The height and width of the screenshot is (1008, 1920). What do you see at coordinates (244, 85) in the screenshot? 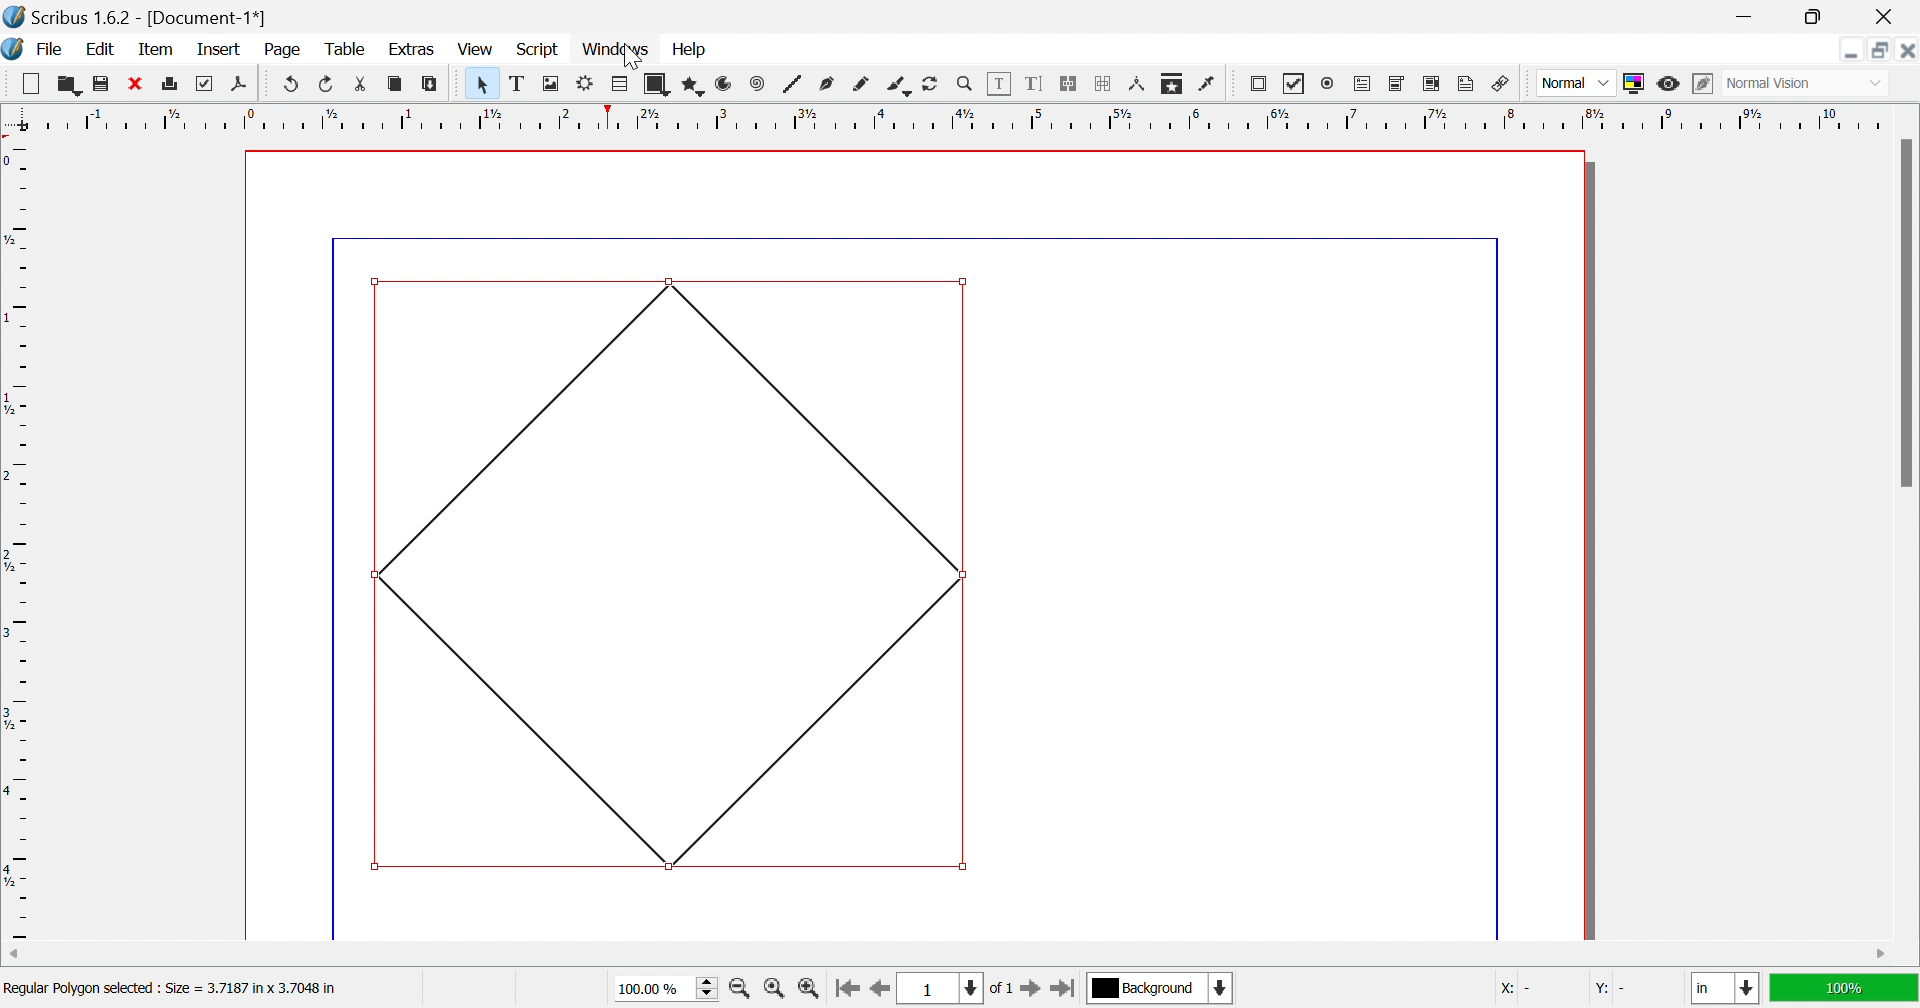
I see `Save as PDF` at bounding box center [244, 85].